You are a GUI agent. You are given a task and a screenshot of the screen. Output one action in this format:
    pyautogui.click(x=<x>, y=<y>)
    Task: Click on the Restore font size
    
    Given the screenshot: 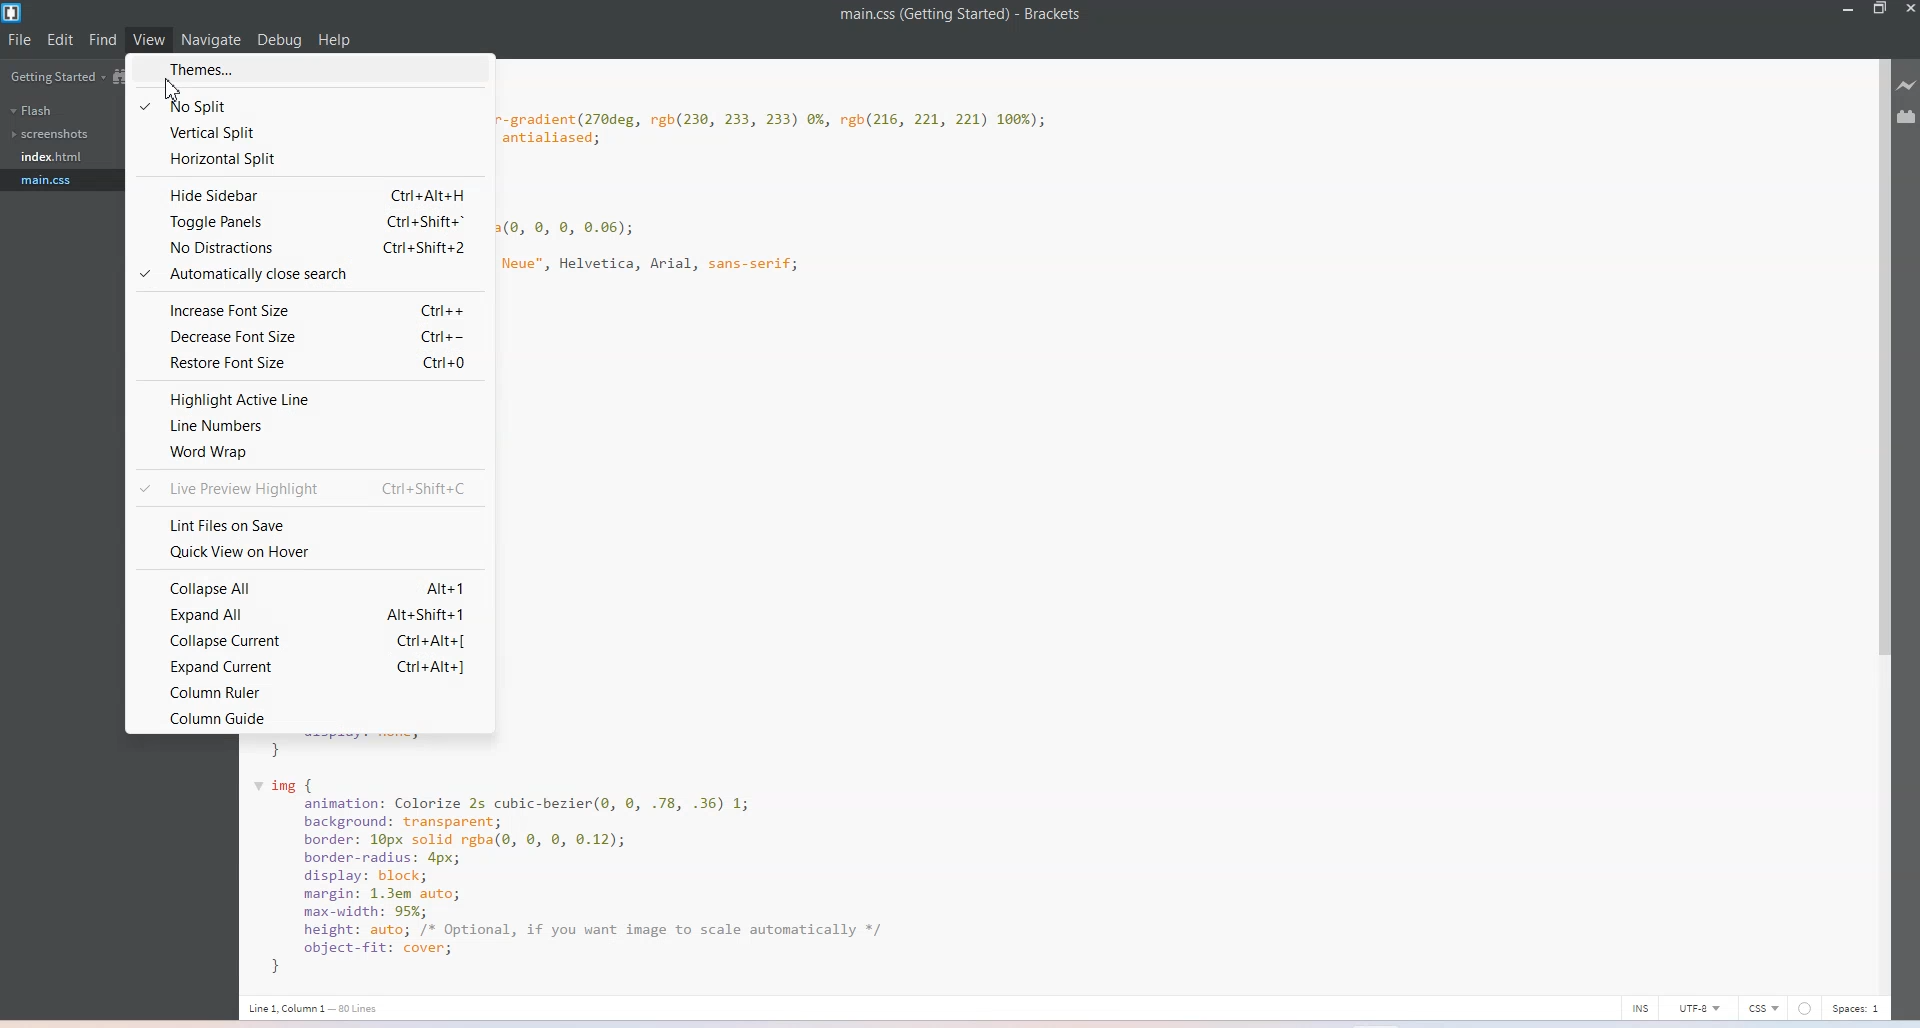 What is the action you would take?
    pyautogui.click(x=309, y=364)
    